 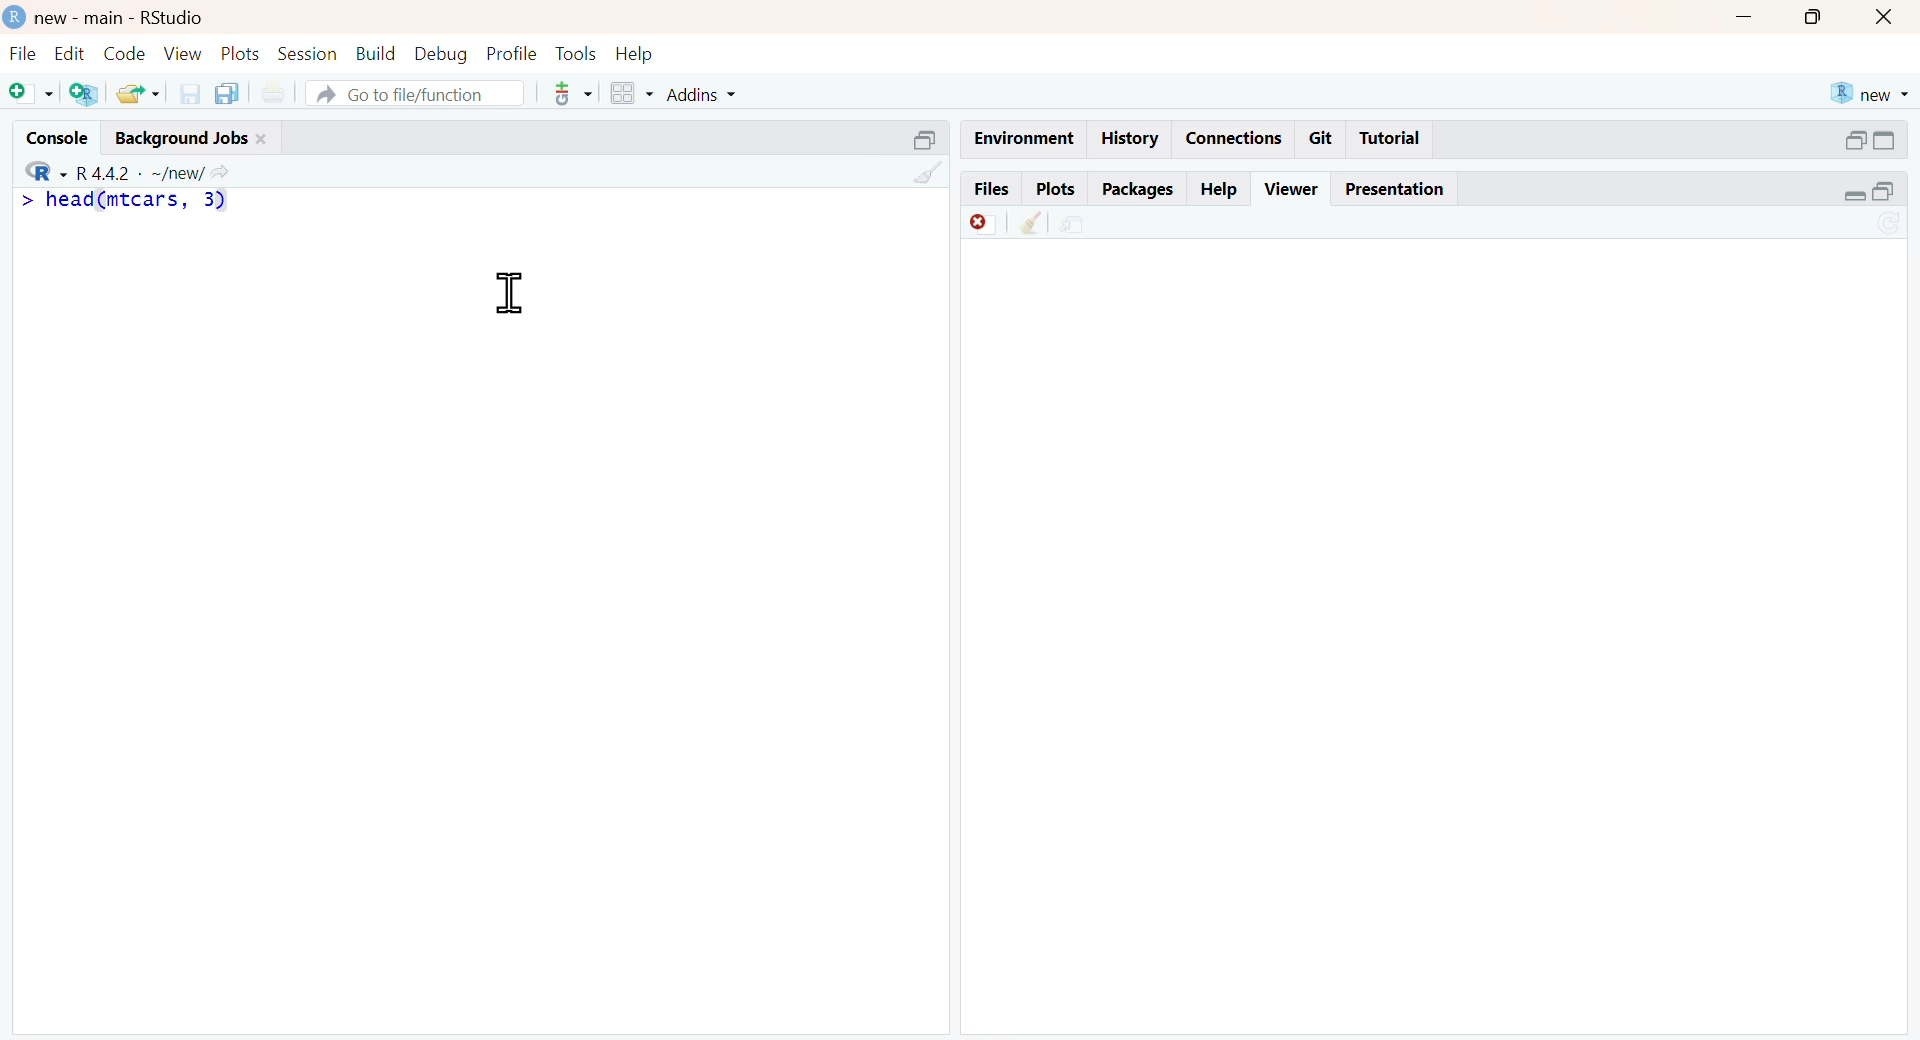 What do you see at coordinates (1138, 187) in the screenshot?
I see `Packages` at bounding box center [1138, 187].